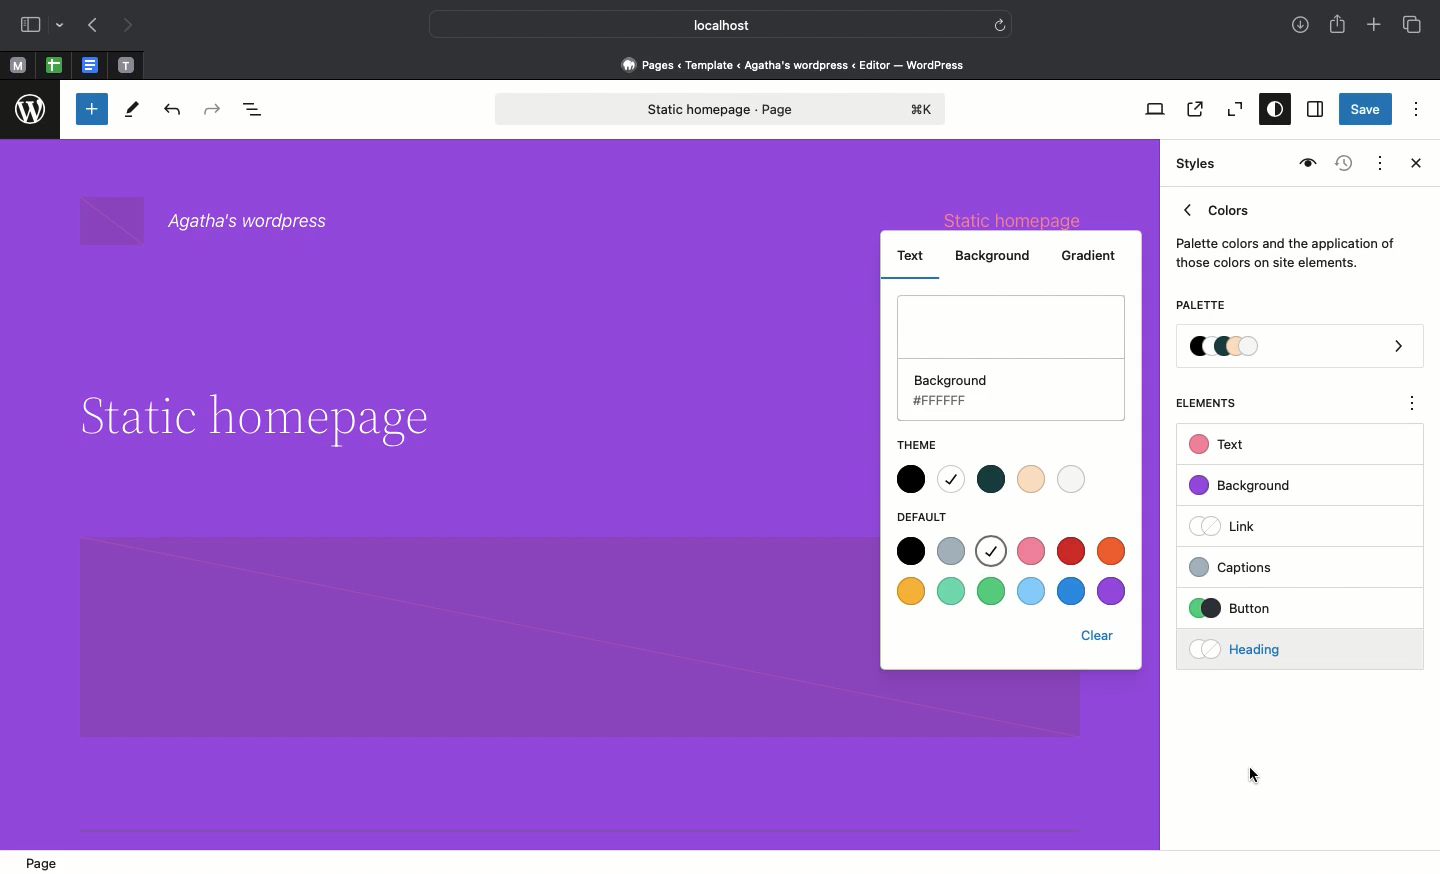  I want to click on Downloads, so click(1302, 27).